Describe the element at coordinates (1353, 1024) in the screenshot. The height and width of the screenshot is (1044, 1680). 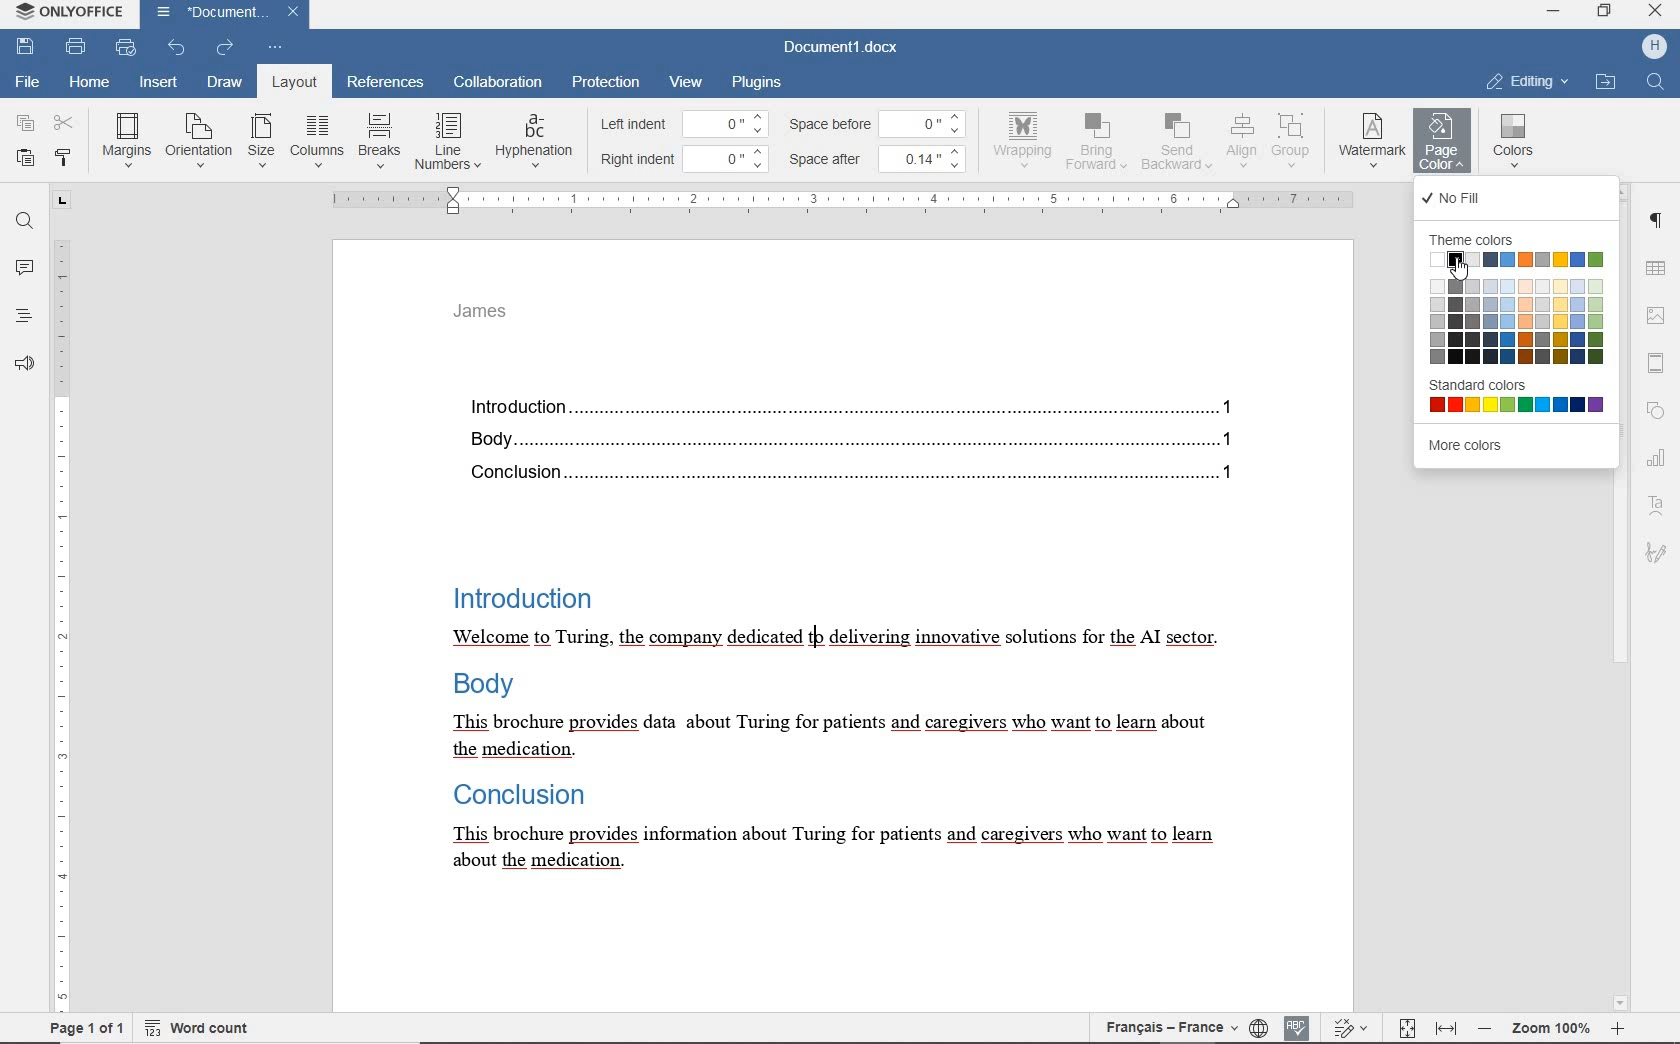
I see `track changes` at that location.